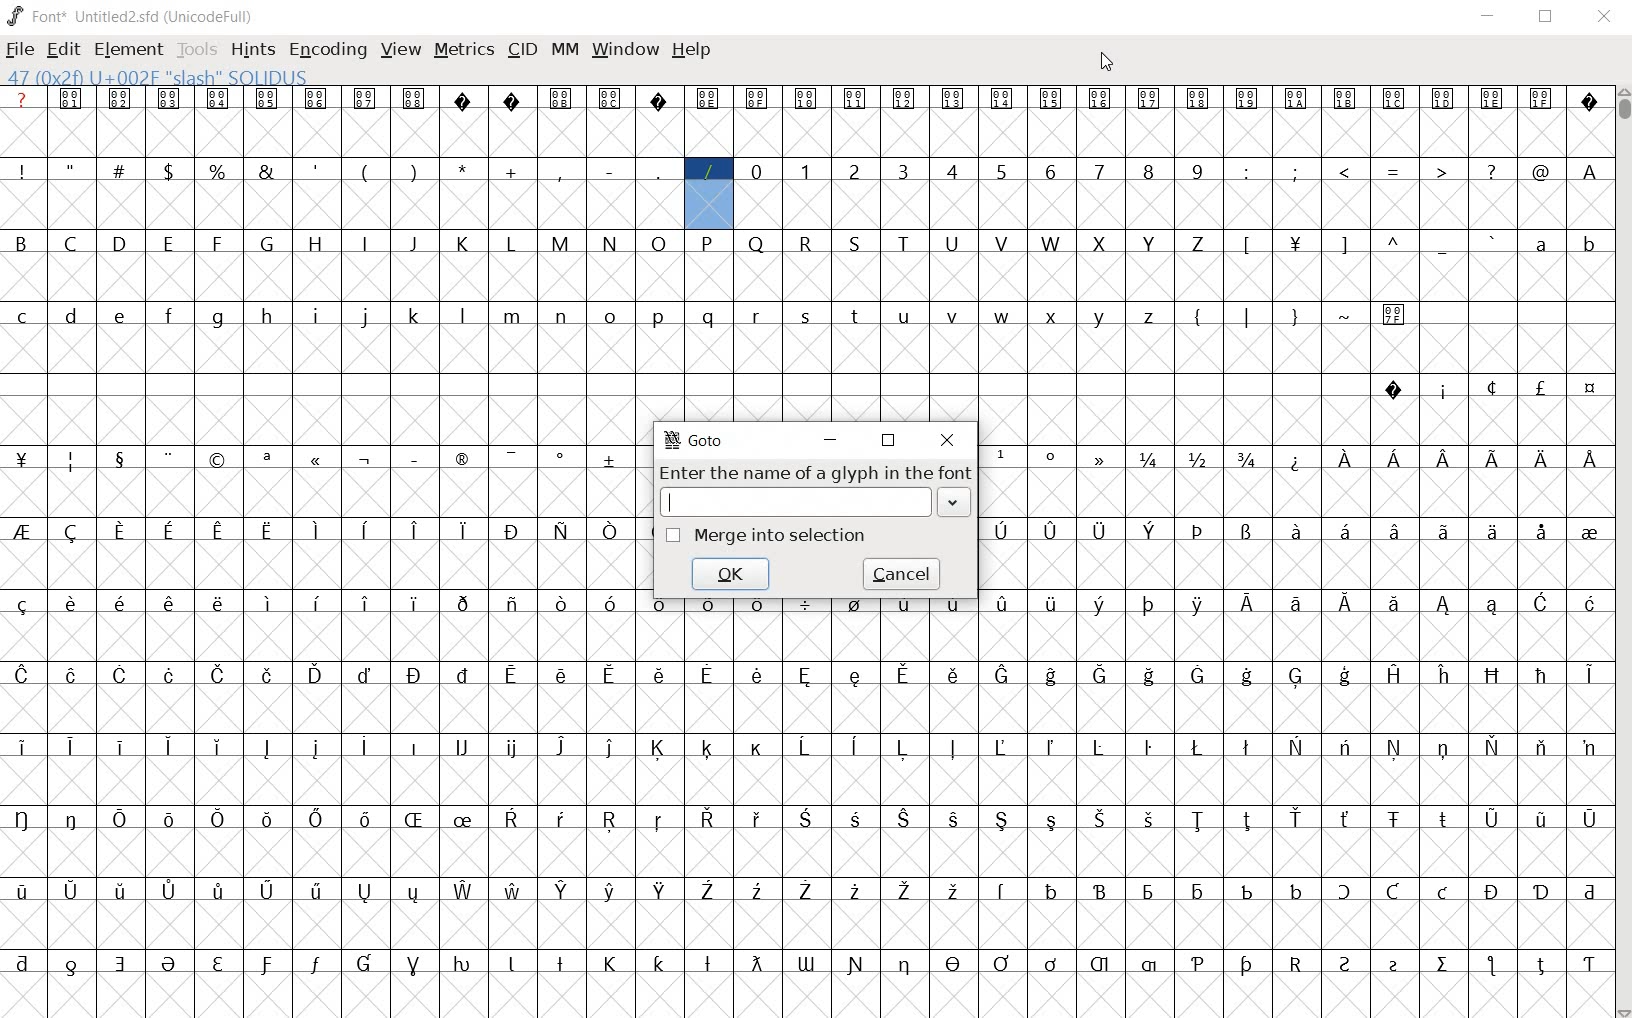 The width and height of the screenshot is (1632, 1018). I want to click on glyph, so click(22, 605).